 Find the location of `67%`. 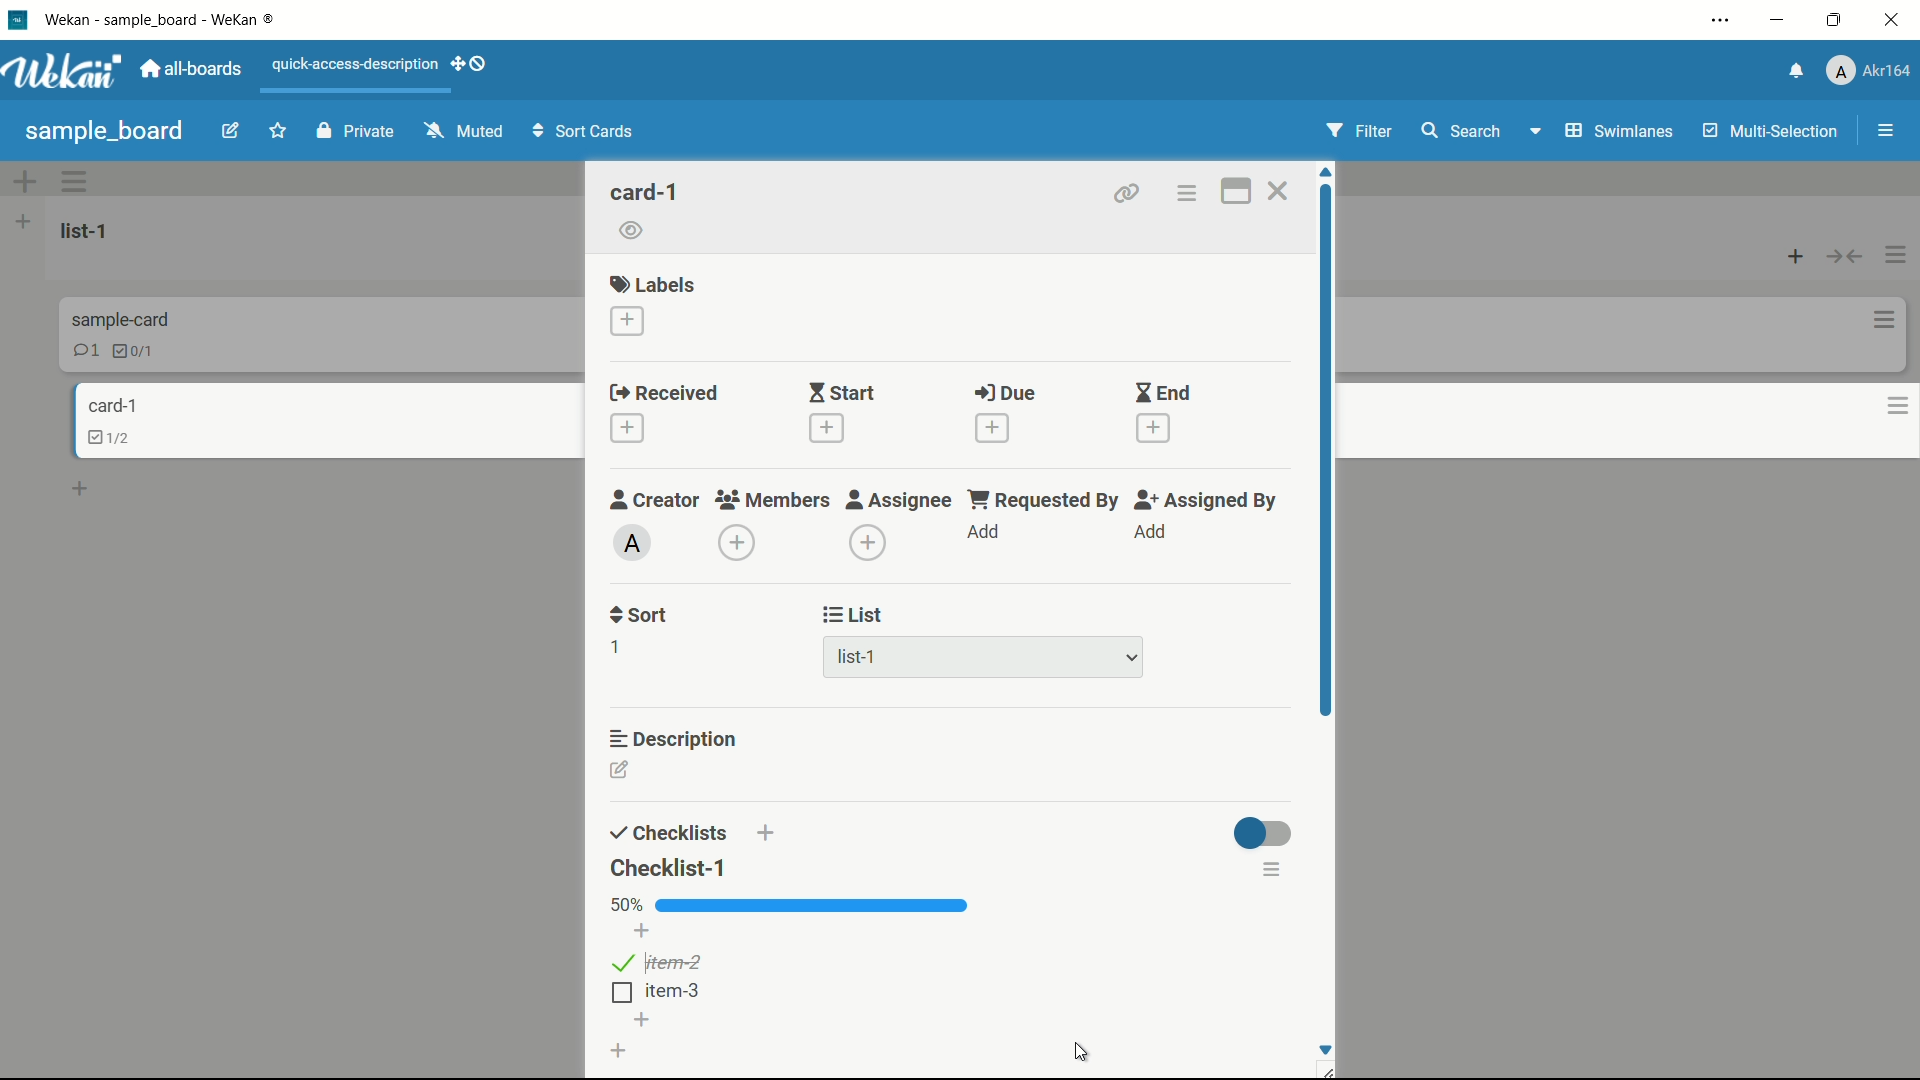

67% is located at coordinates (627, 906).